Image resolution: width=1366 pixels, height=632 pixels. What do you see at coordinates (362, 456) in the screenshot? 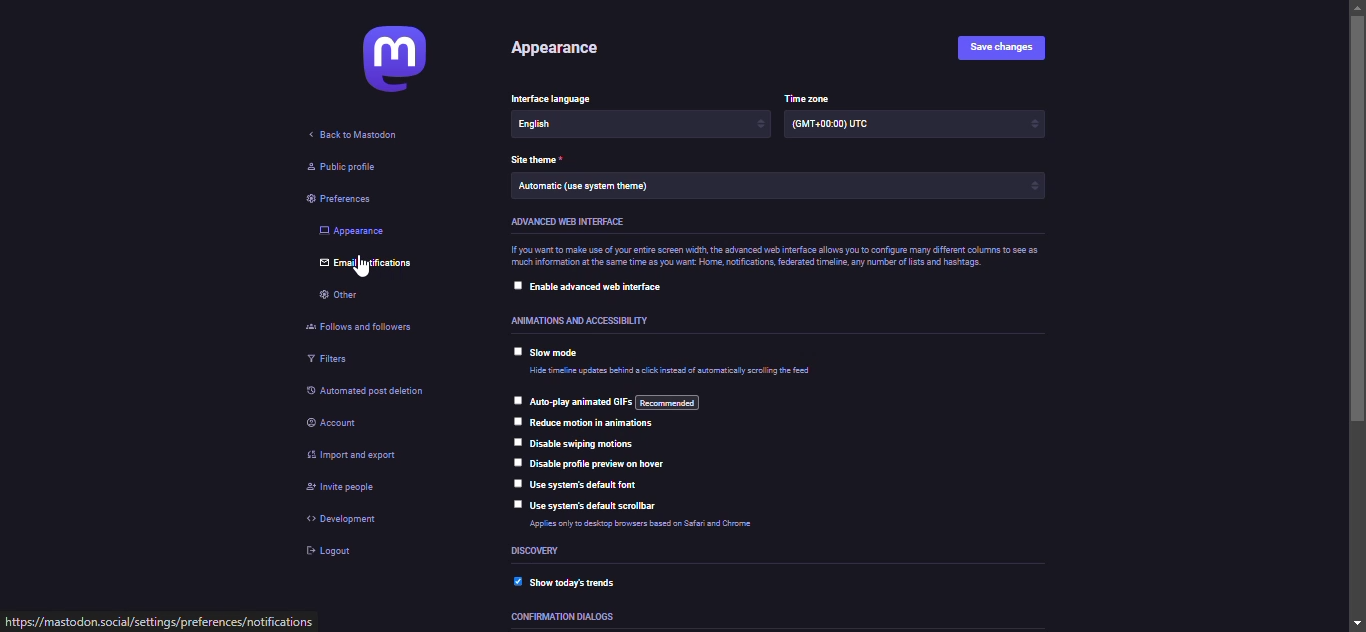
I see `import & export` at bounding box center [362, 456].